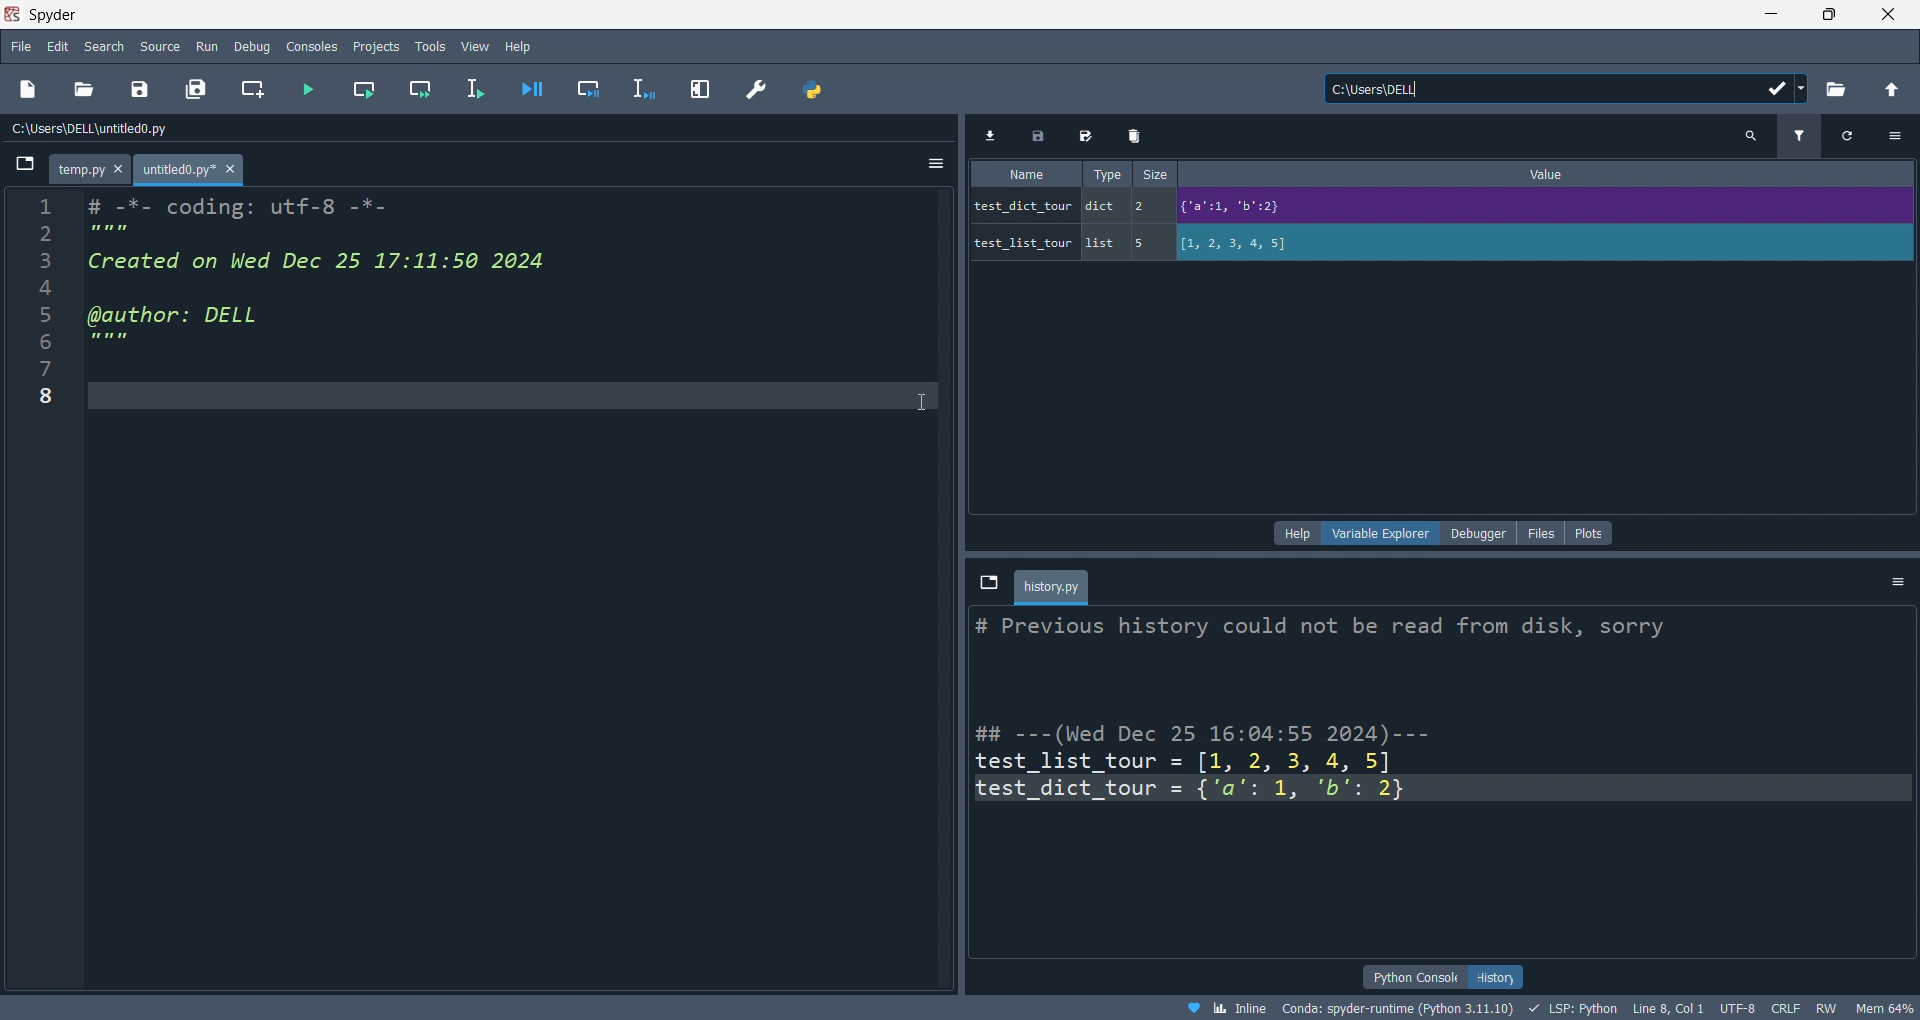  I want to click on view, so click(474, 47).